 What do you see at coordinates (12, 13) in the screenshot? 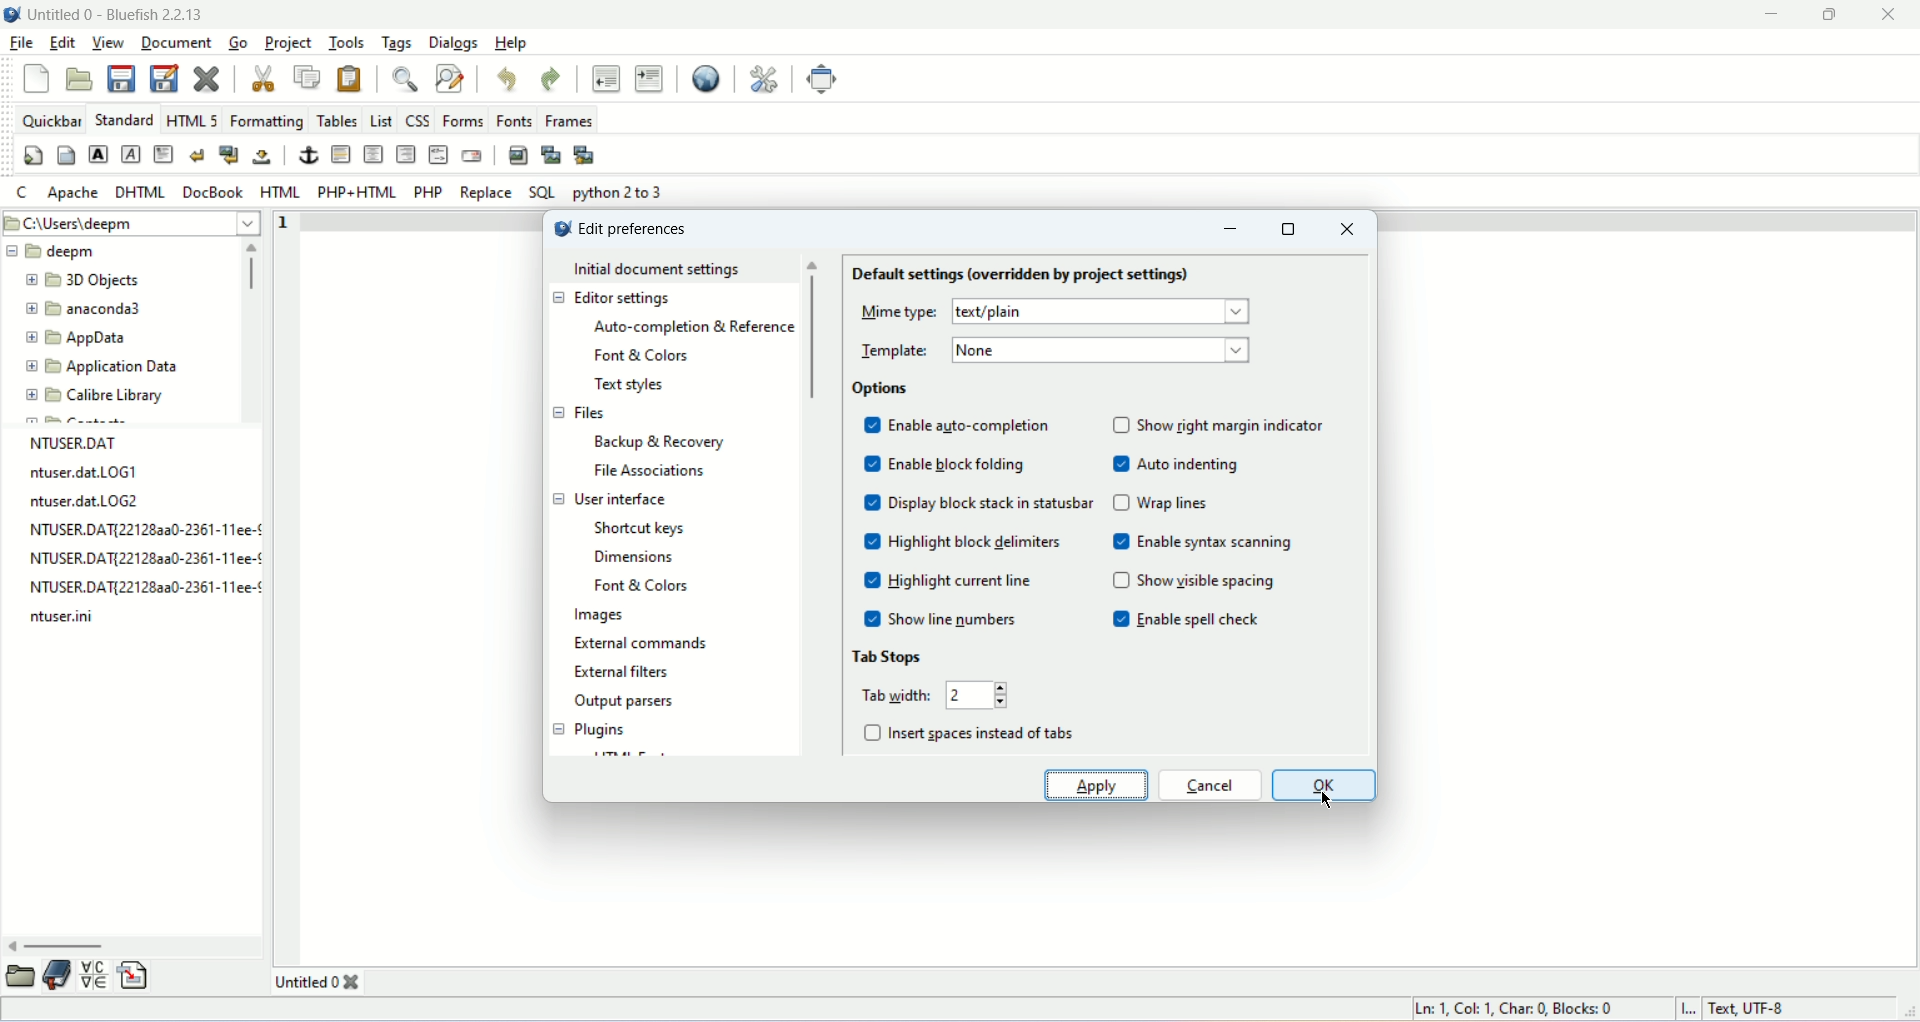
I see `logo` at bounding box center [12, 13].